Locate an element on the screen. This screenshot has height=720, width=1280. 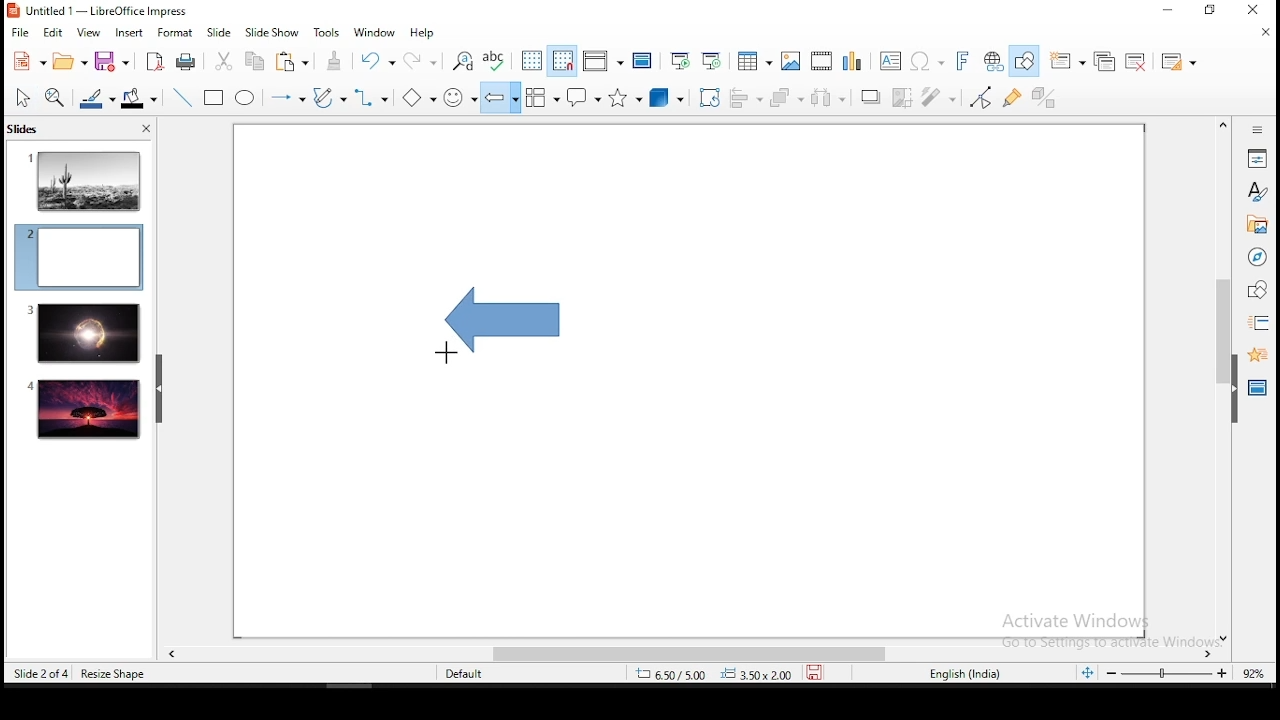
start from current slide is located at coordinates (713, 60).